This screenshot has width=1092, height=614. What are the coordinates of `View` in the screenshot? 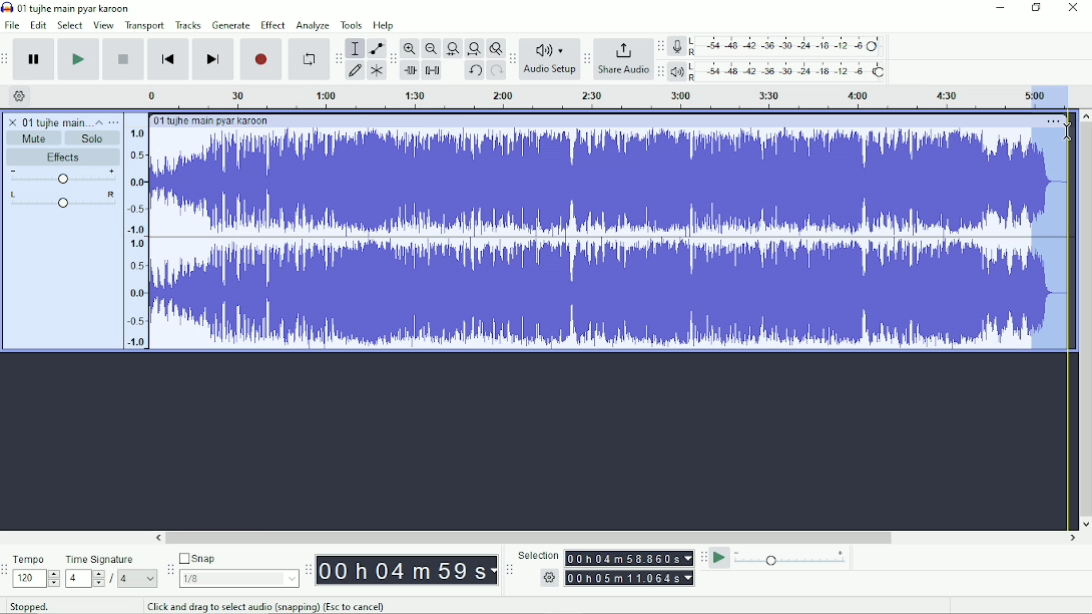 It's located at (104, 26).